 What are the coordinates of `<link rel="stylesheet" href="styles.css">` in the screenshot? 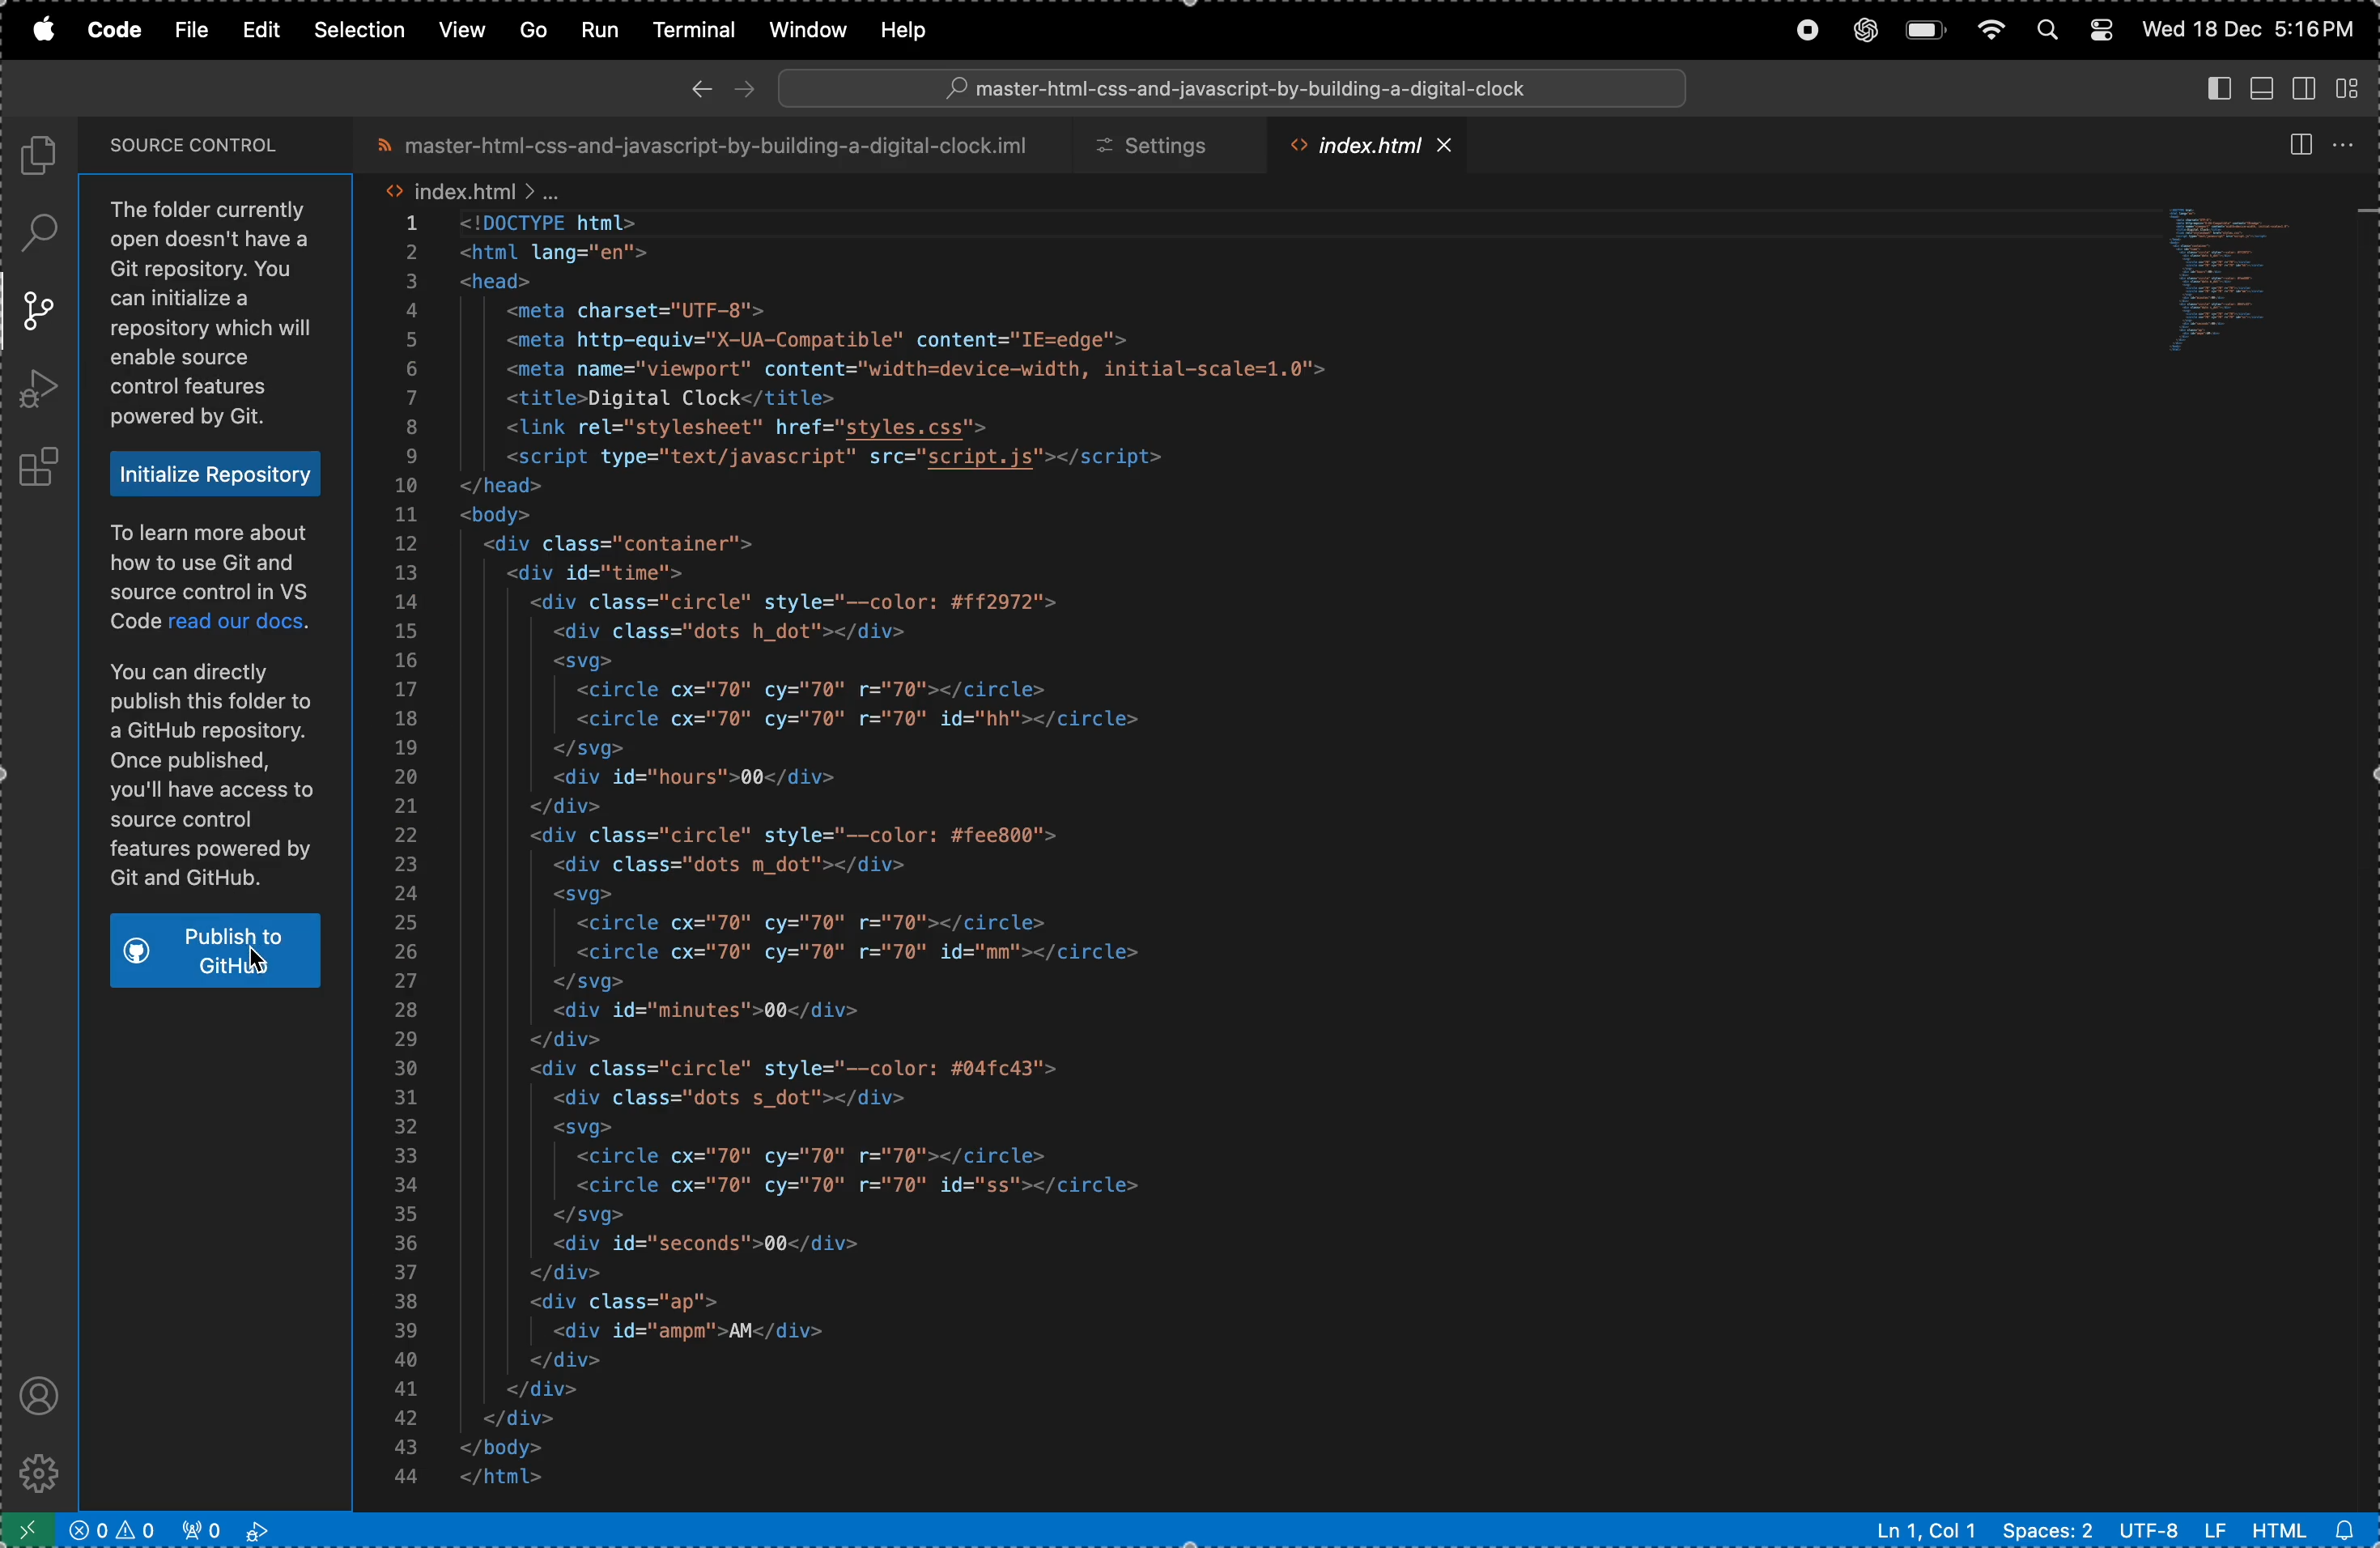 It's located at (762, 428).